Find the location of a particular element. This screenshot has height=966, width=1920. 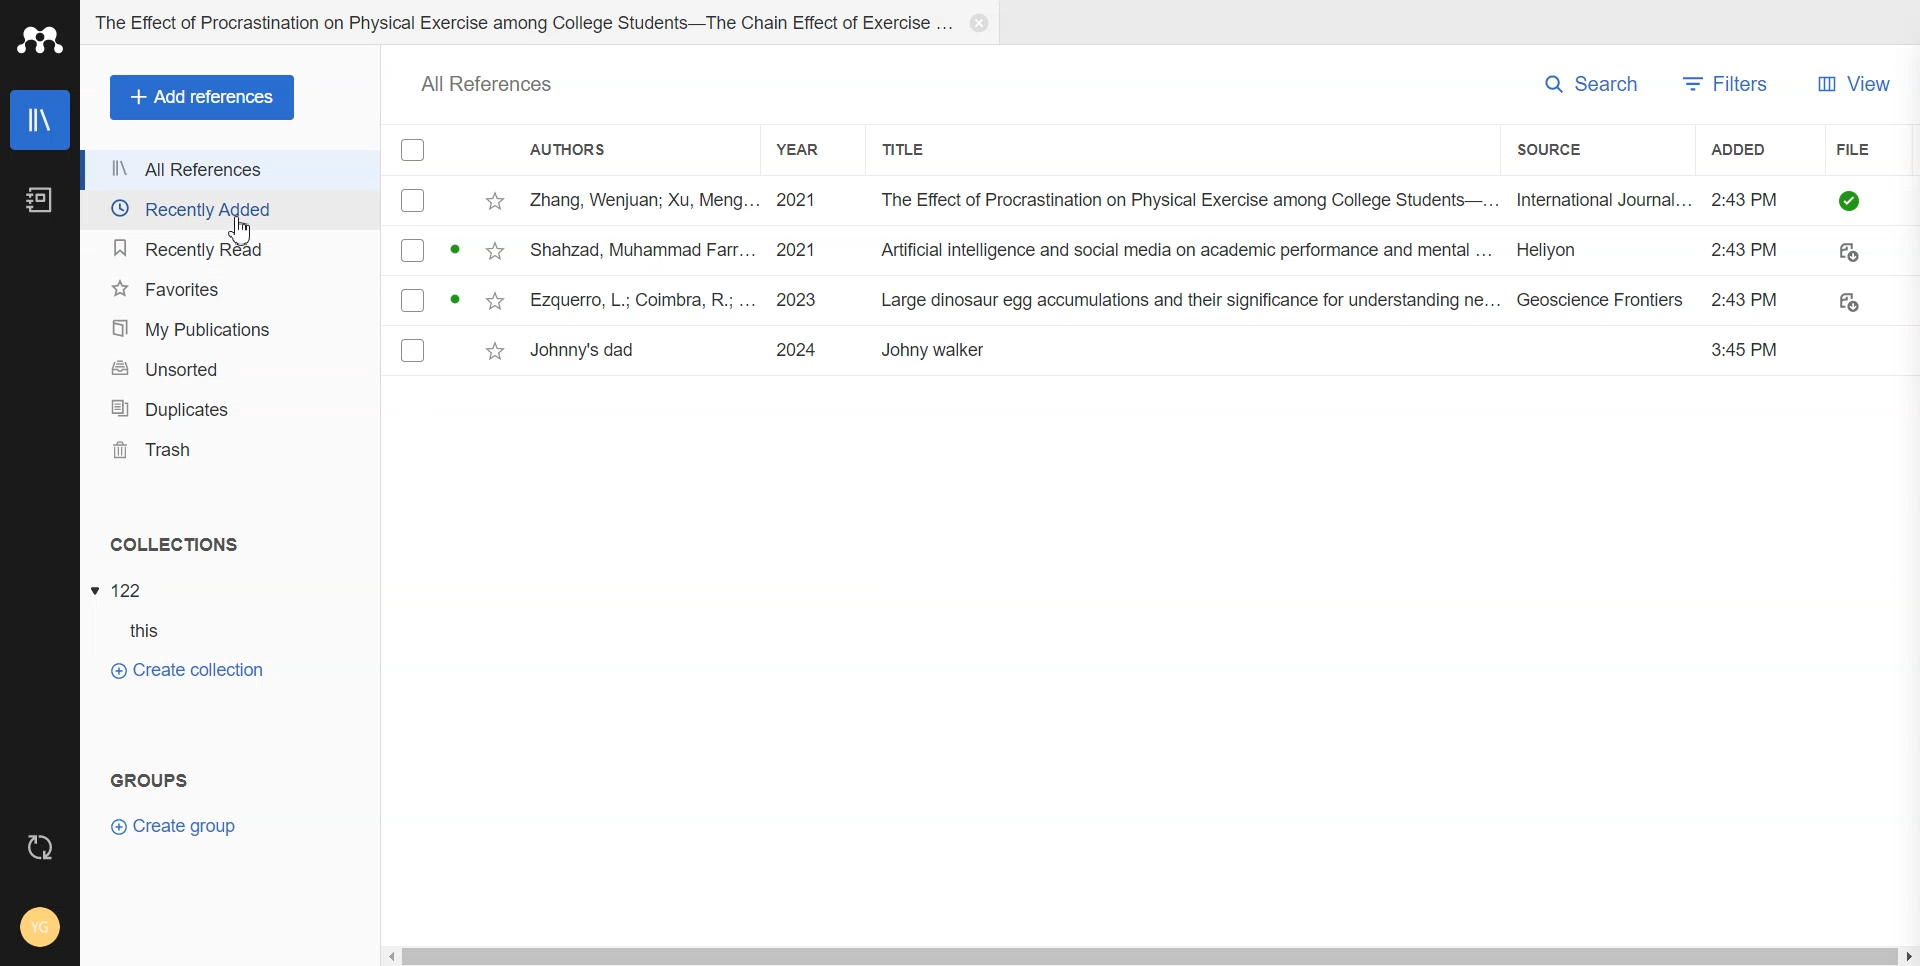

File is located at coordinates (1150, 200).